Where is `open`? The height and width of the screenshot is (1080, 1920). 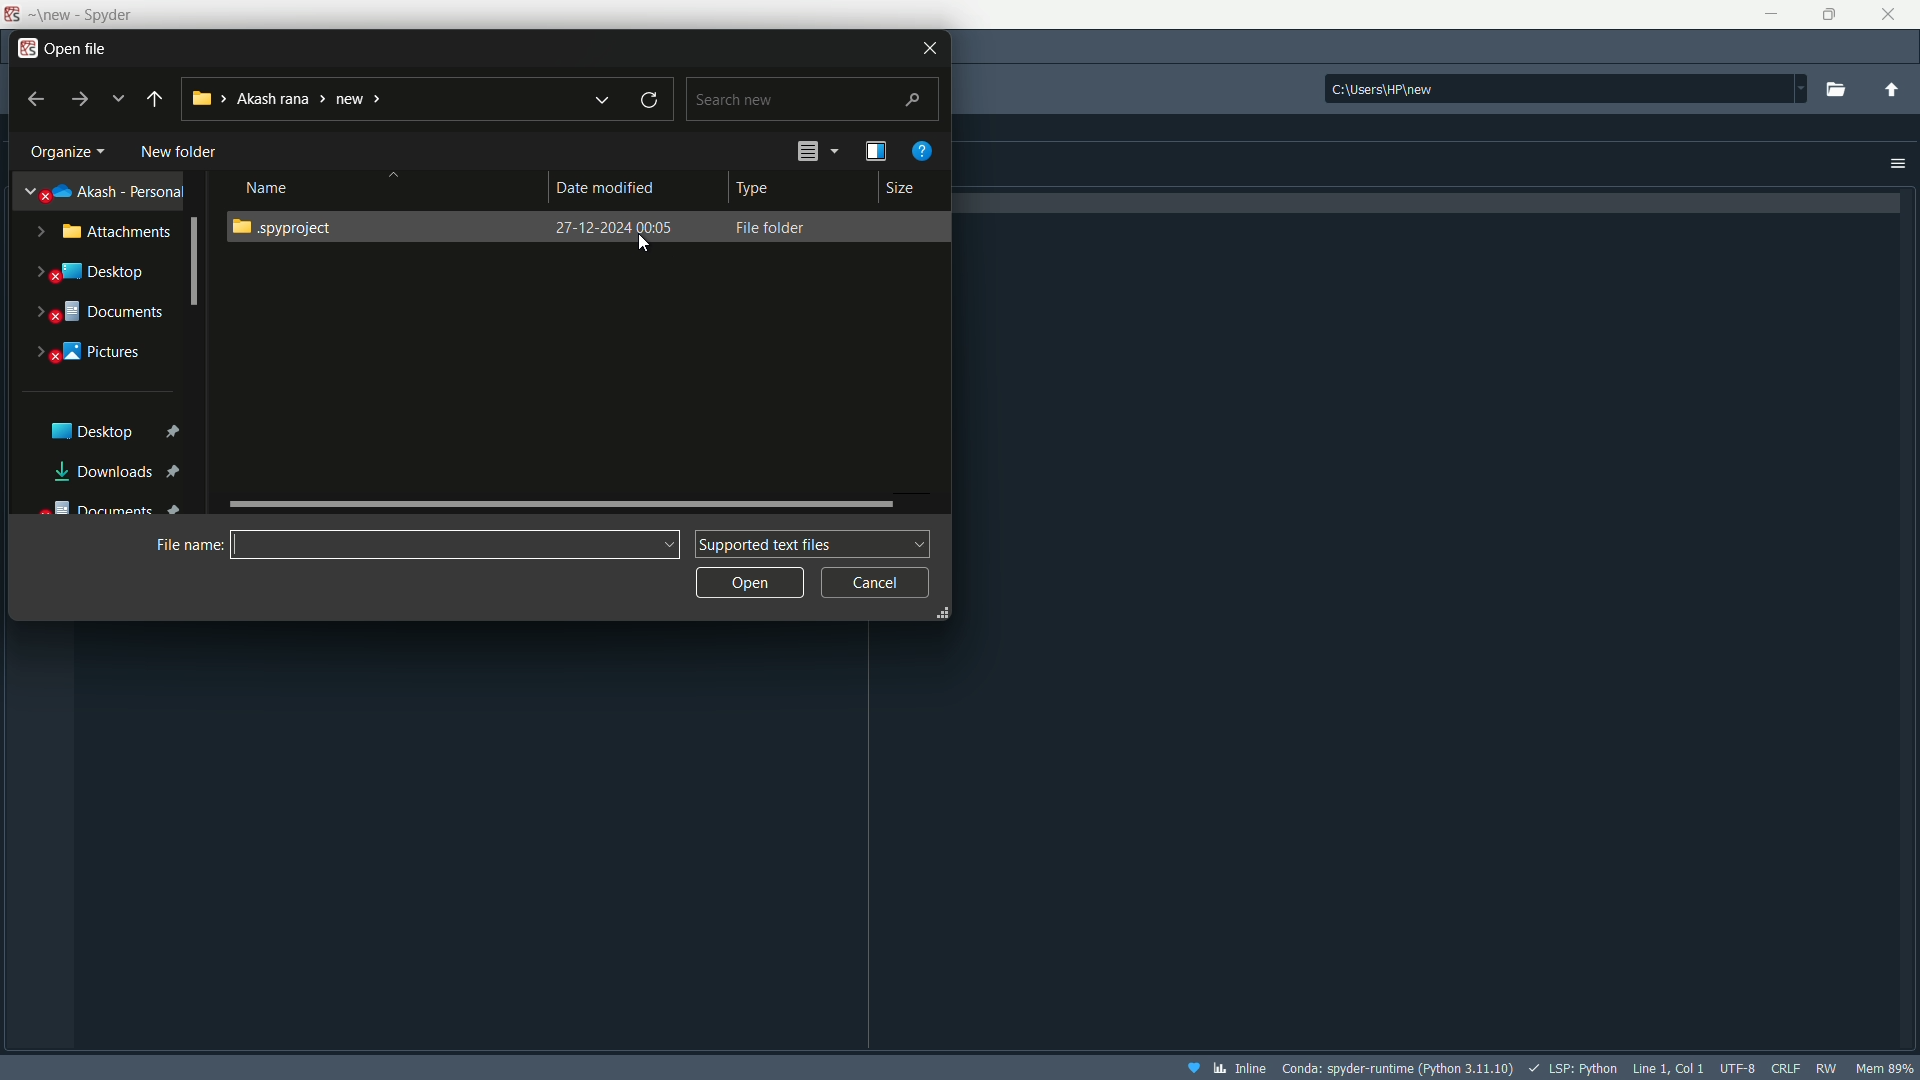 open is located at coordinates (750, 581).